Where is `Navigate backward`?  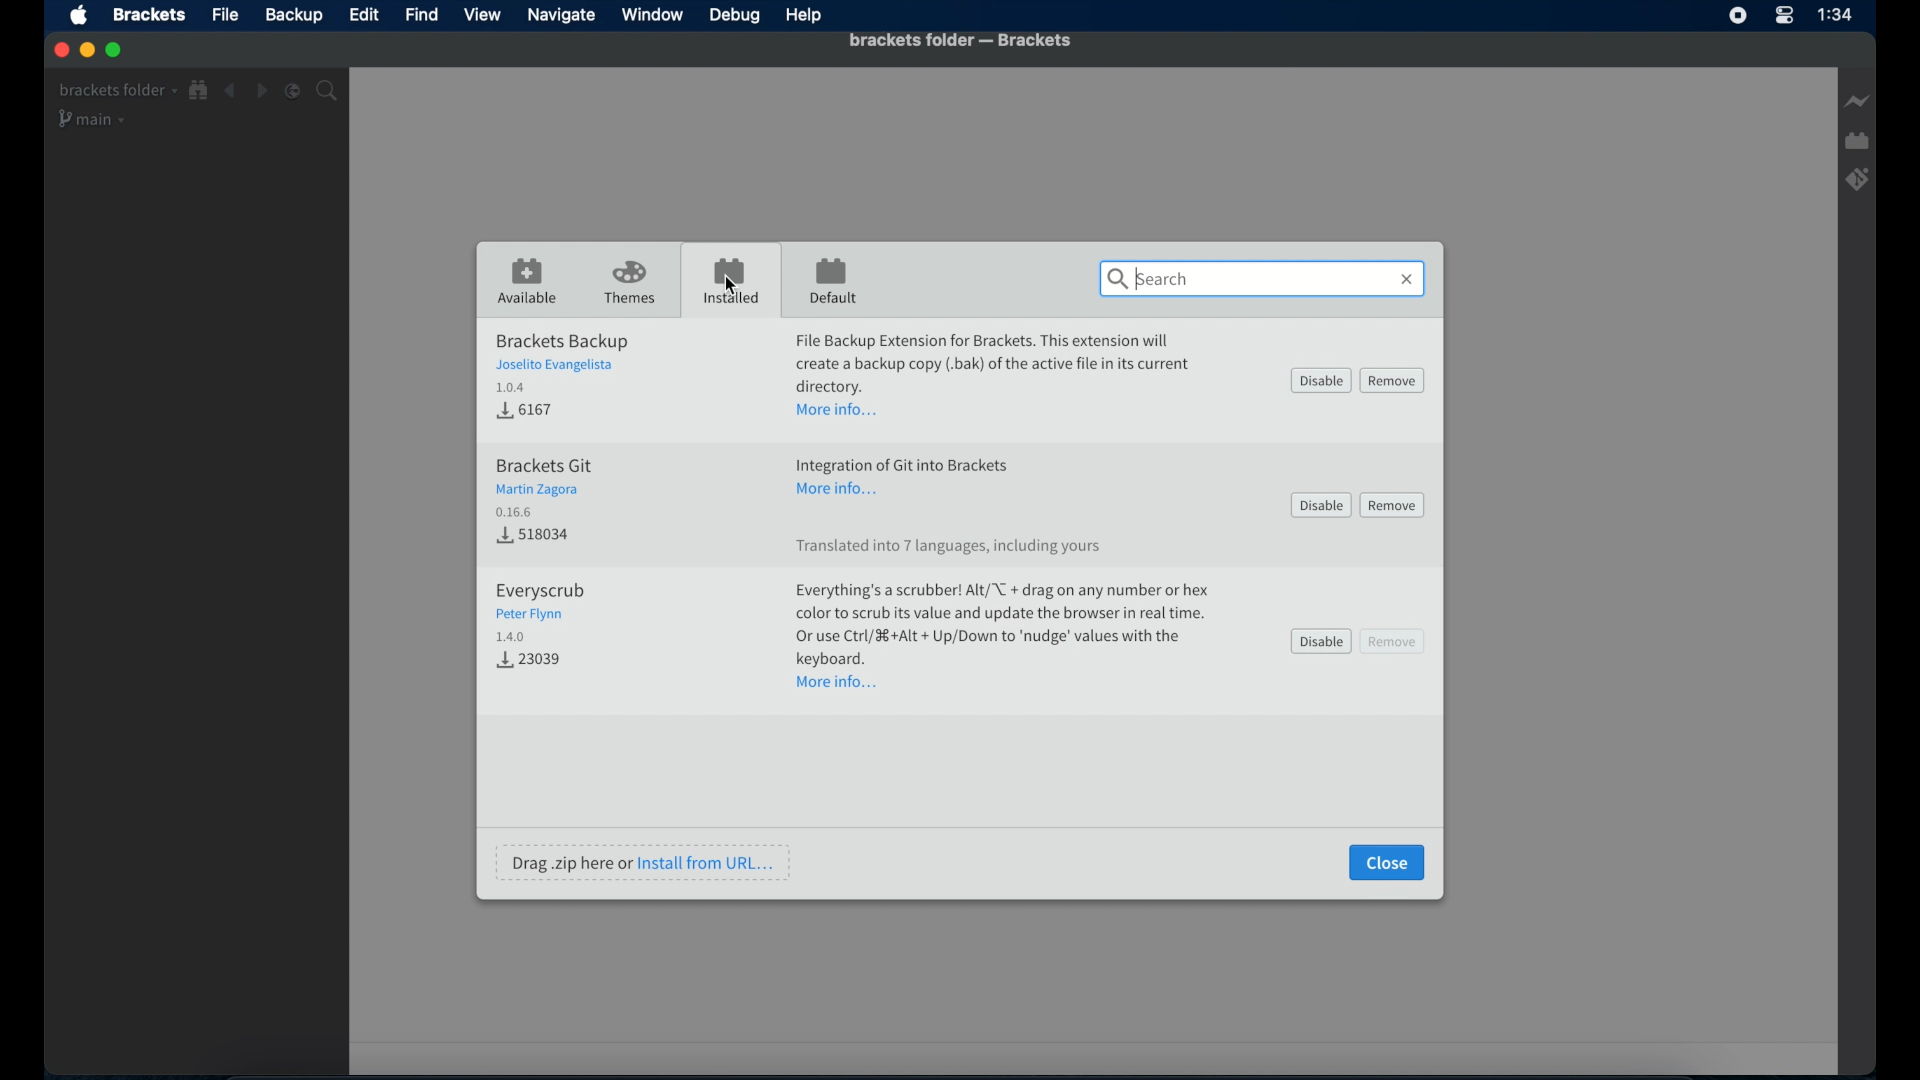 Navigate backward is located at coordinates (230, 91).